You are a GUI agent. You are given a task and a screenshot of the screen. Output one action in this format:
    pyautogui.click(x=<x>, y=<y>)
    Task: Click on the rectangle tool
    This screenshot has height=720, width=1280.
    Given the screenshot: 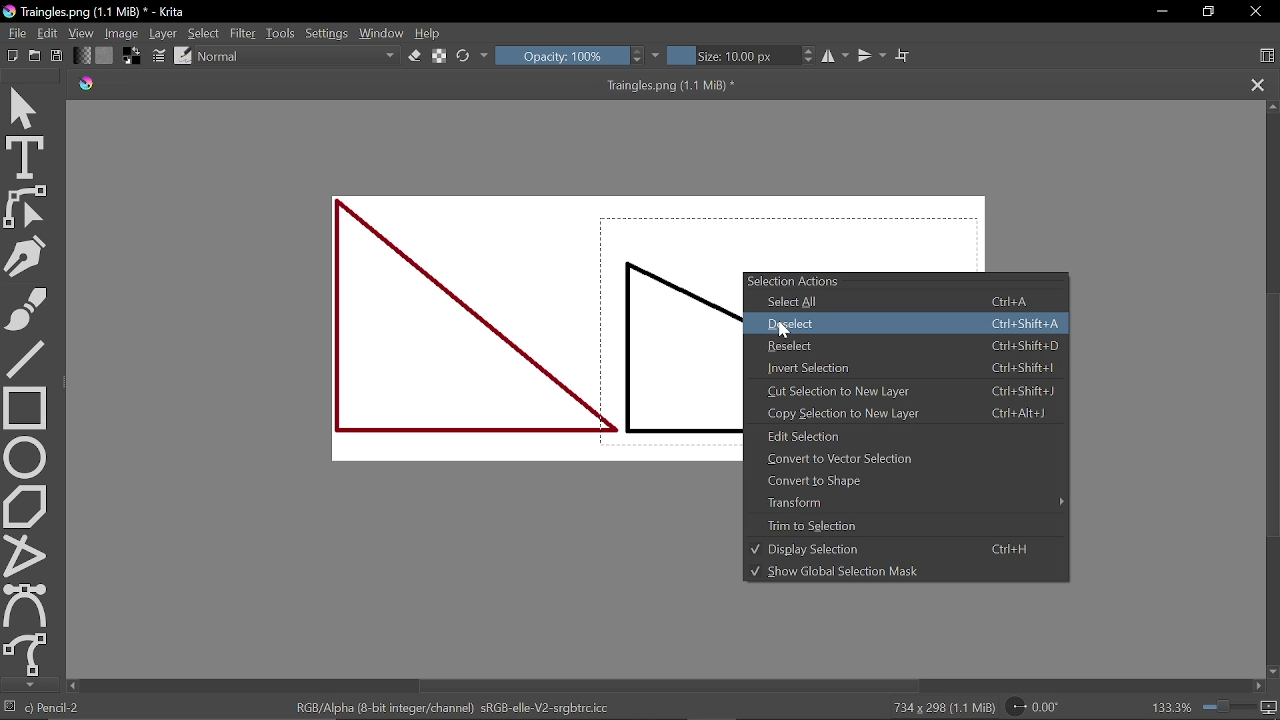 What is the action you would take?
    pyautogui.click(x=25, y=408)
    